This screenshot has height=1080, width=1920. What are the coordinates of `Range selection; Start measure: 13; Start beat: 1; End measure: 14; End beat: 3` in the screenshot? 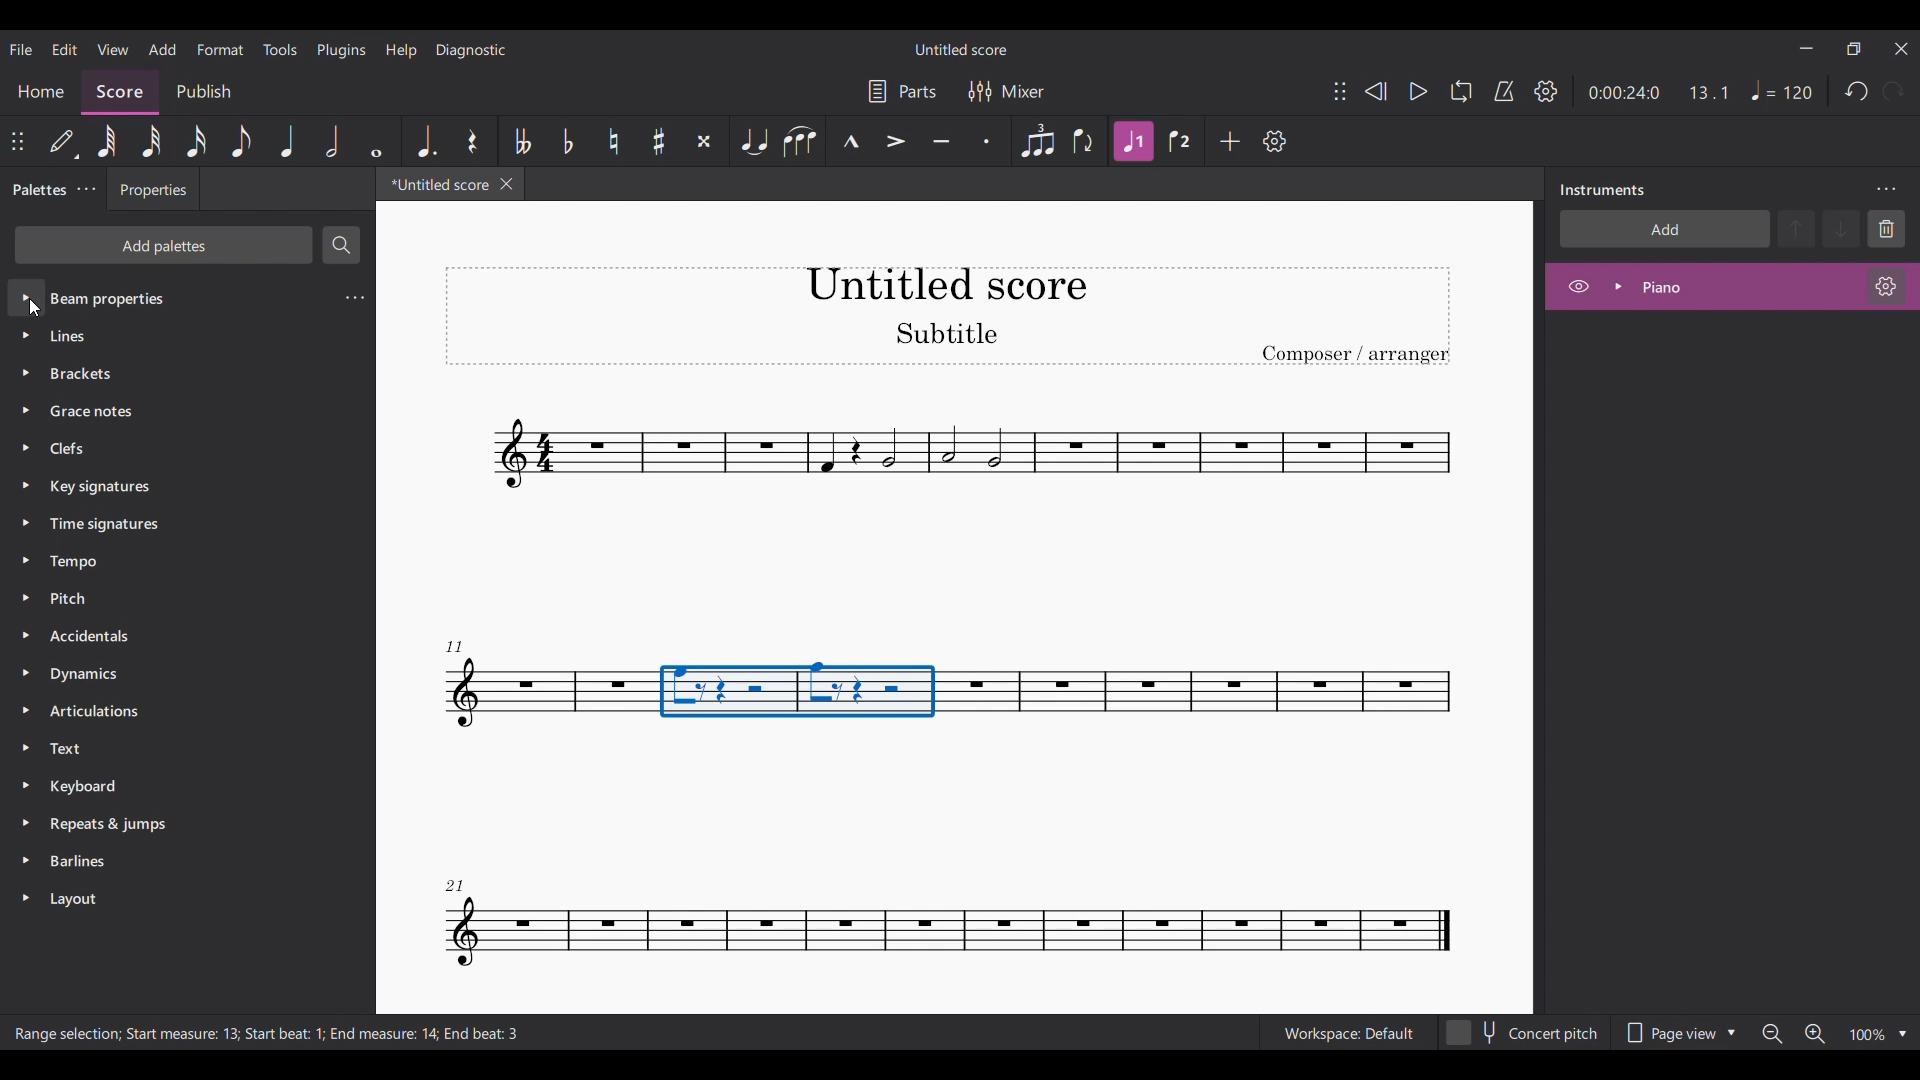 It's located at (286, 1034).